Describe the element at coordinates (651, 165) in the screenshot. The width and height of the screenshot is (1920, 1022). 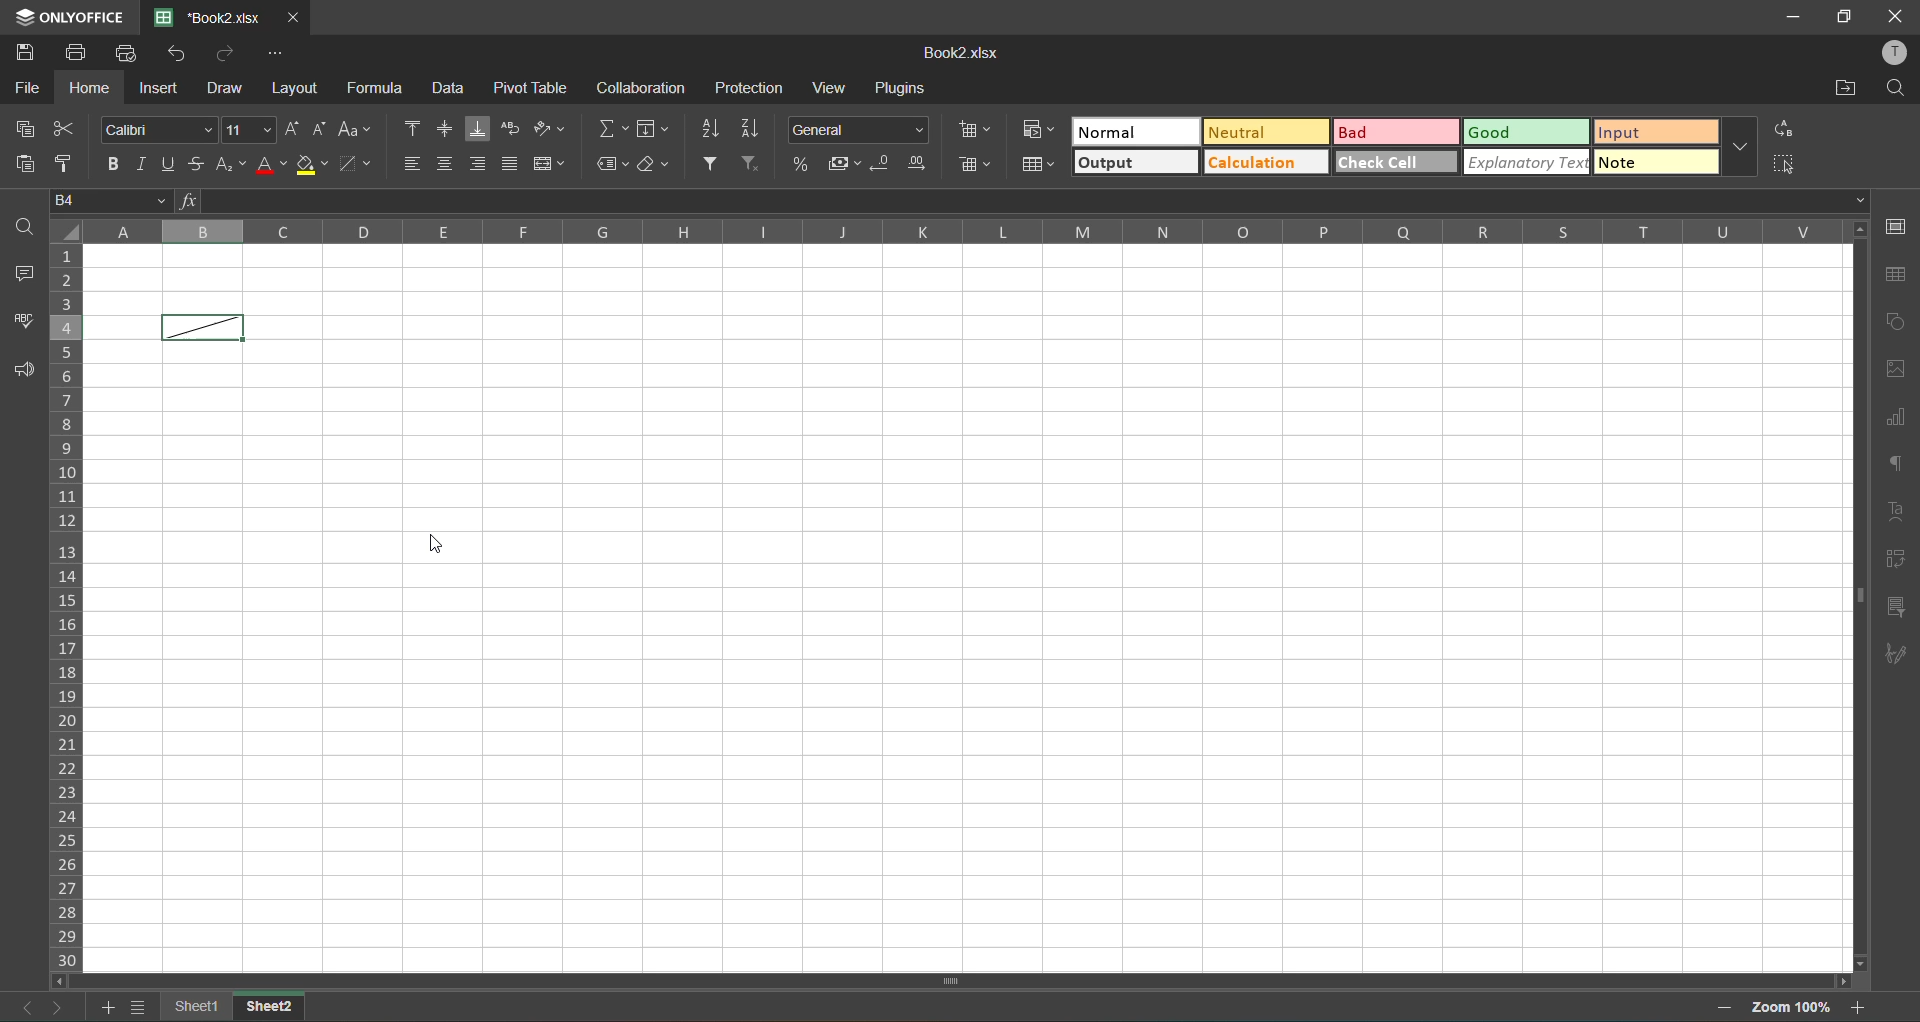
I see `clear` at that location.